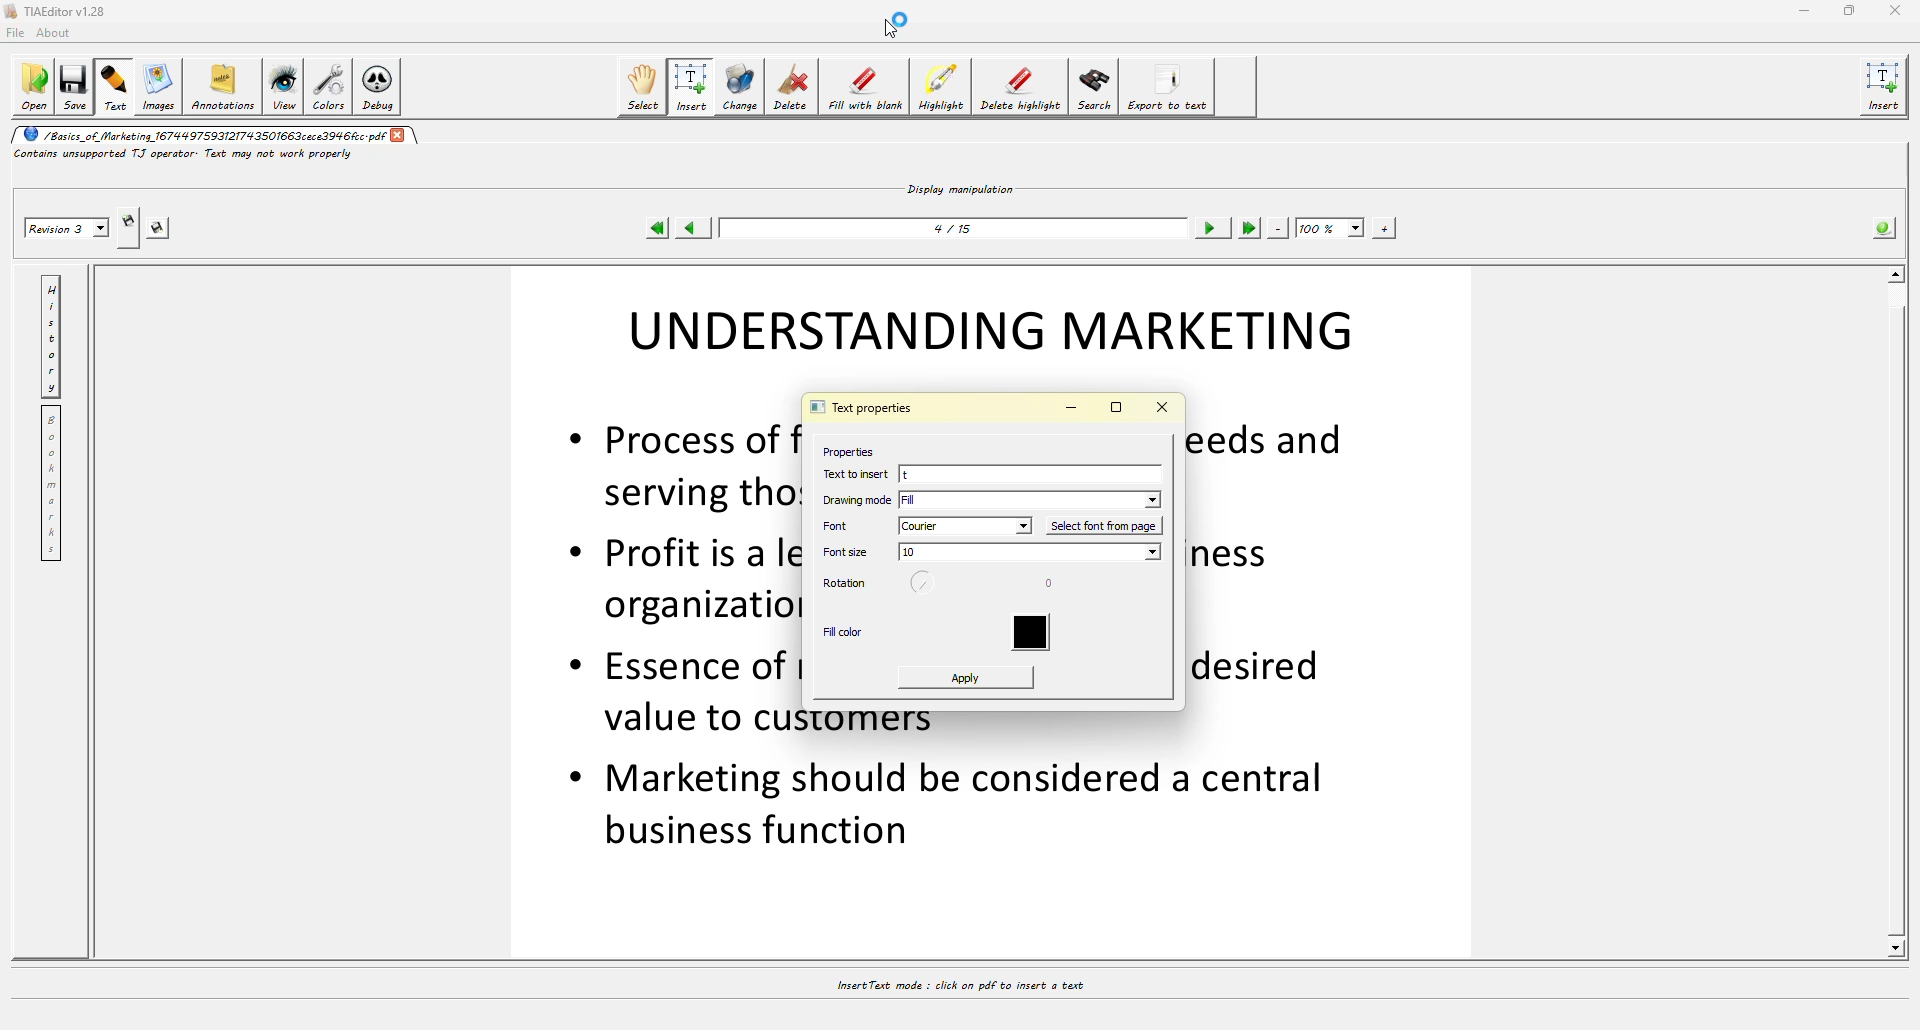 This screenshot has width=1920, height=1030. Describe the element at coordinates (740, 86) in the screenshot. I see `change` at that location.